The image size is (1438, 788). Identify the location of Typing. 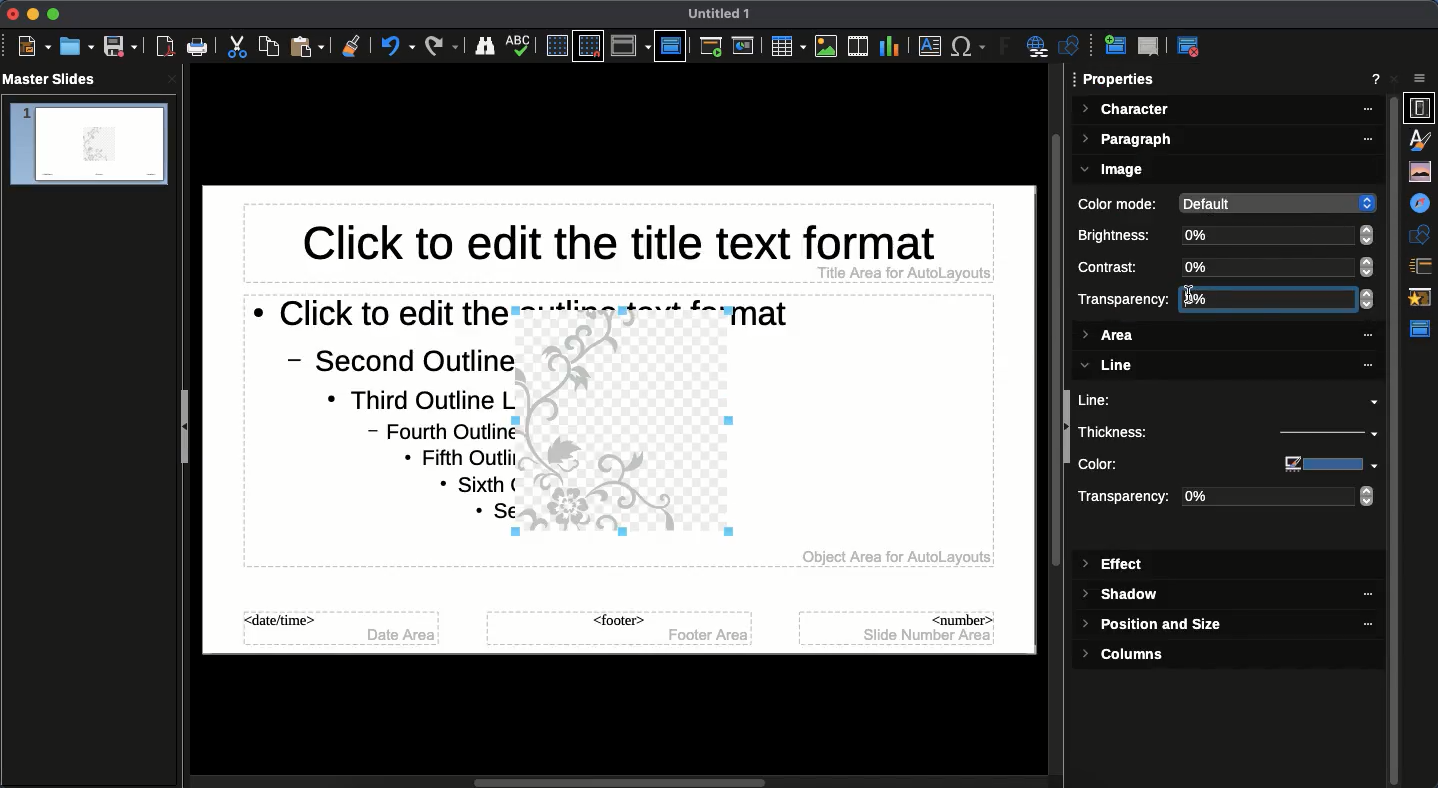
(1268, 299).